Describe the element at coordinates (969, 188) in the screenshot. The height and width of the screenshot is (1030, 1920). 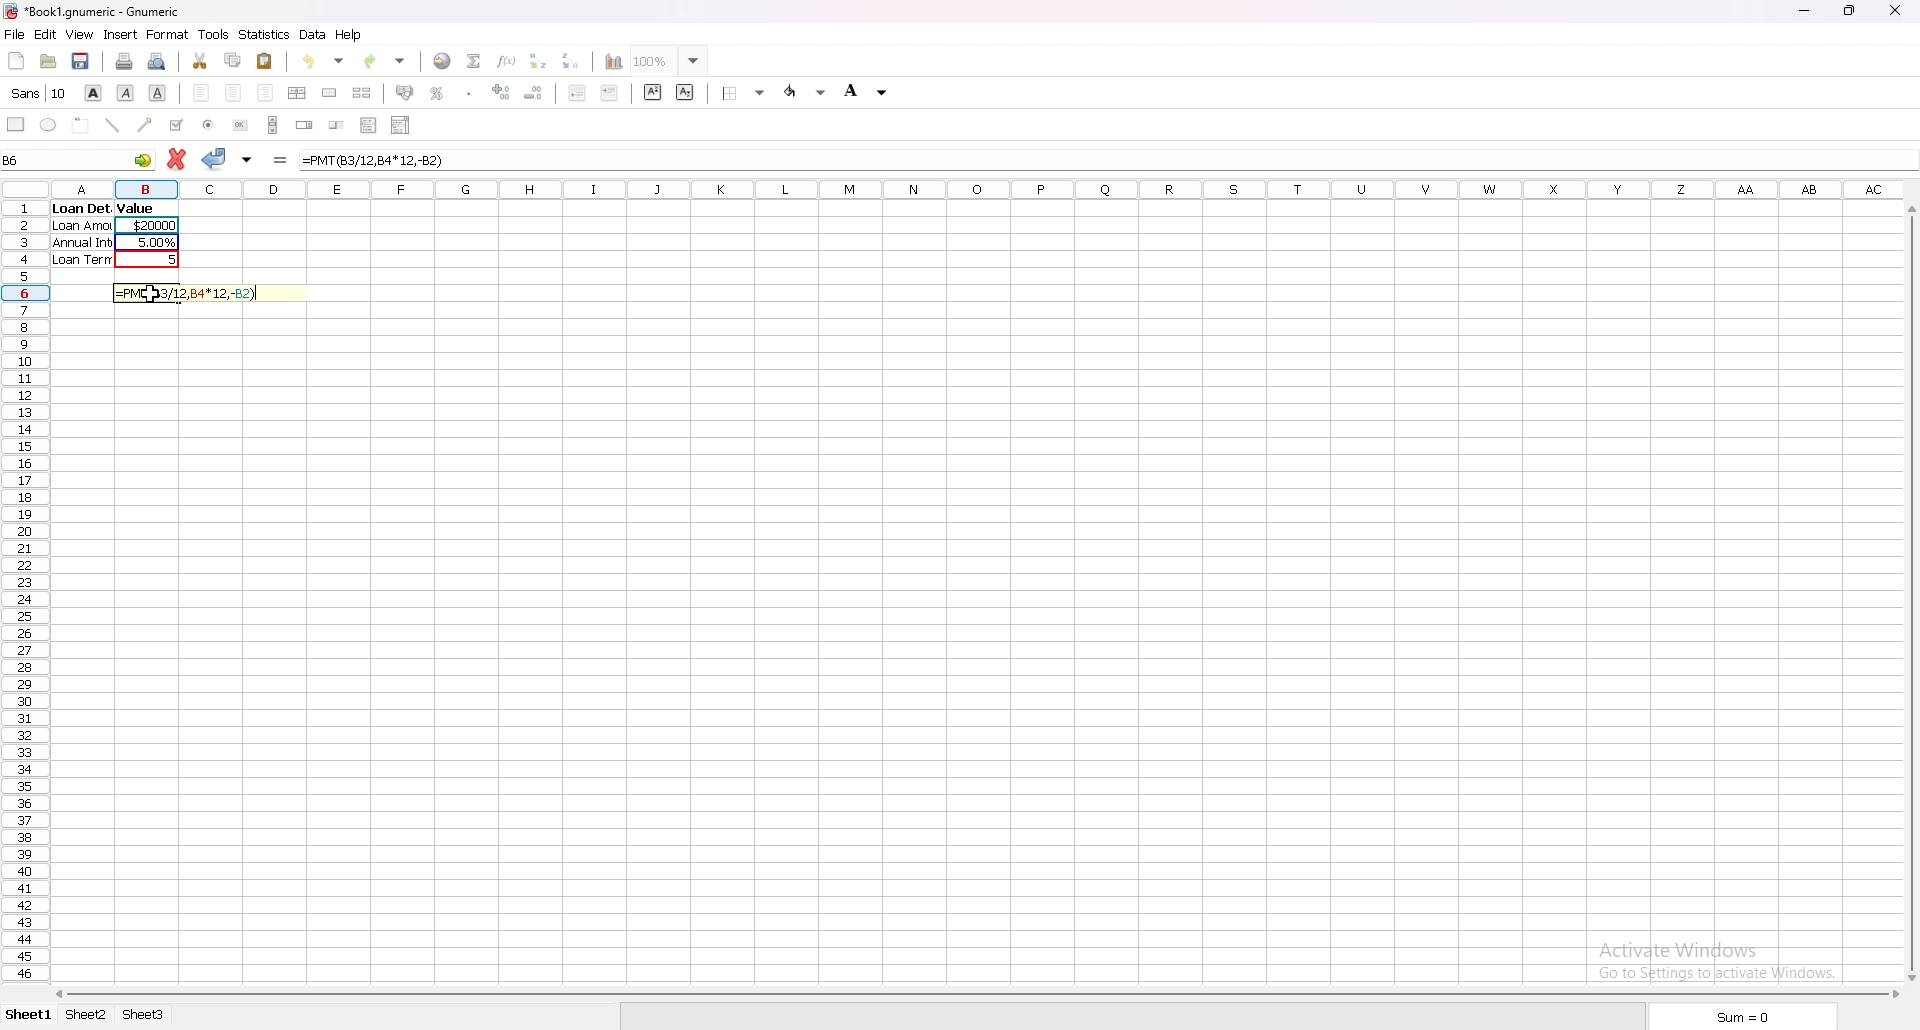
I see `column` at that location.